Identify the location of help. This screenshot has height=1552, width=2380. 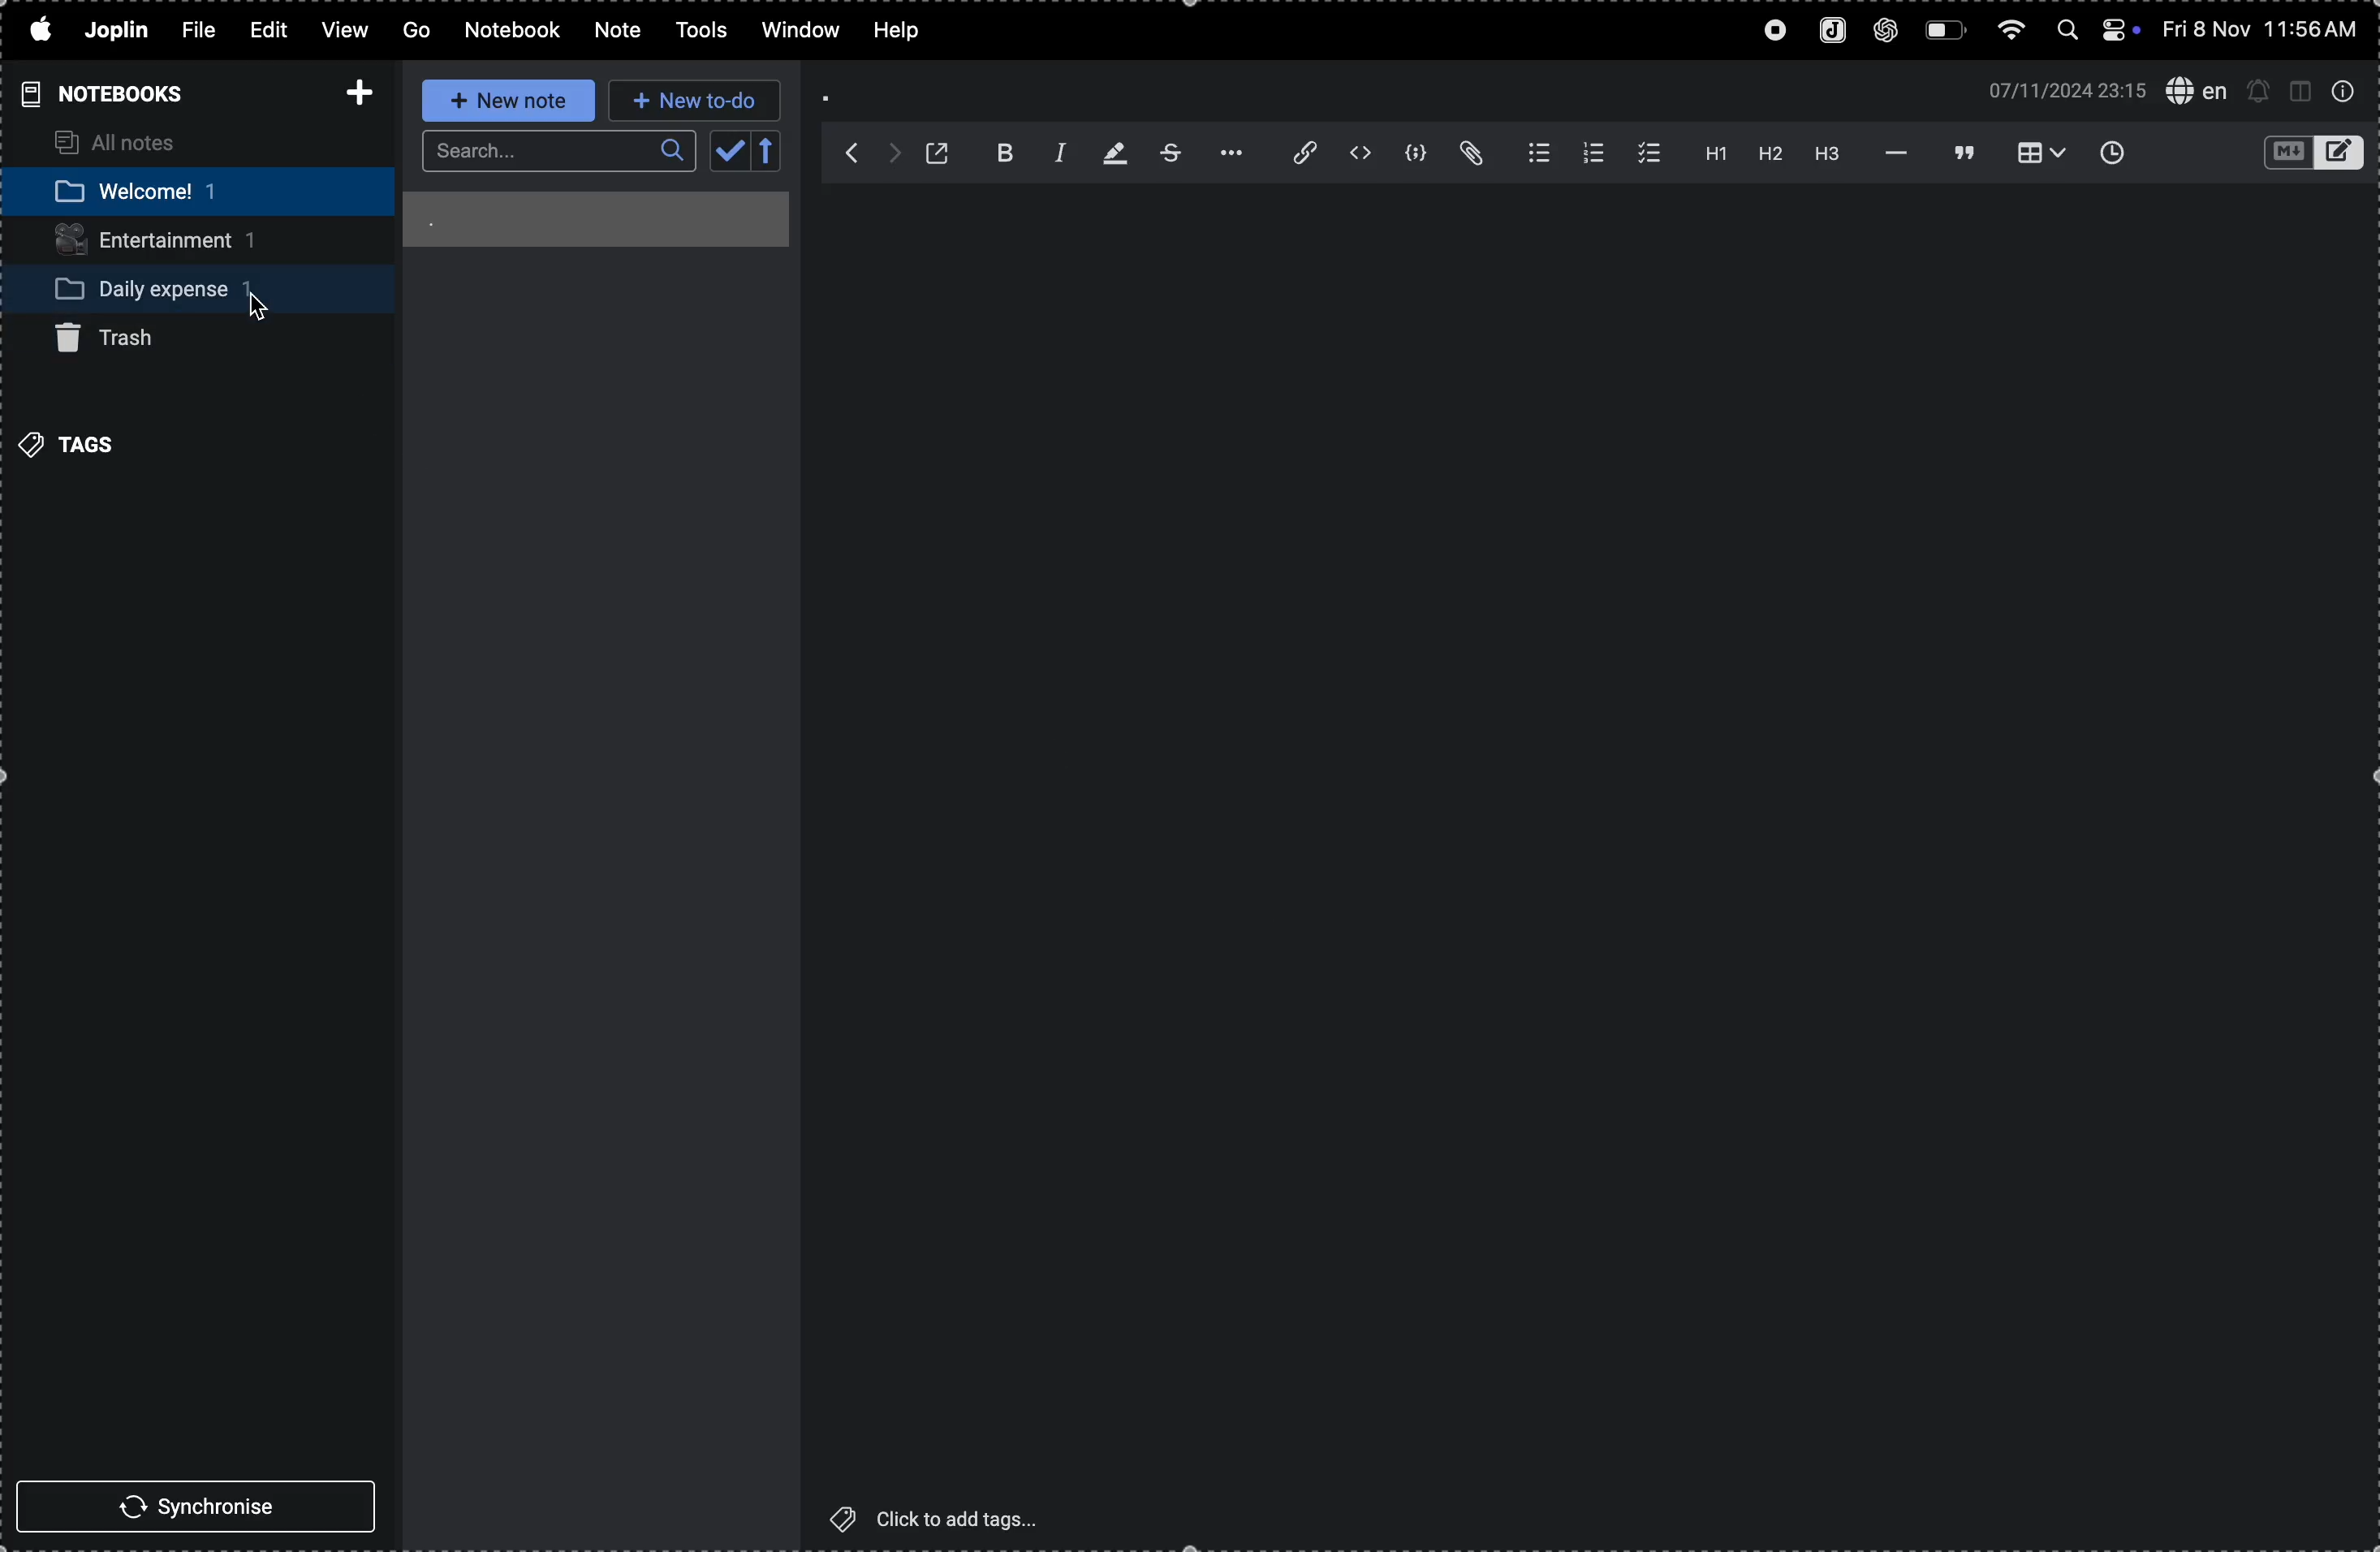
(909, 31).